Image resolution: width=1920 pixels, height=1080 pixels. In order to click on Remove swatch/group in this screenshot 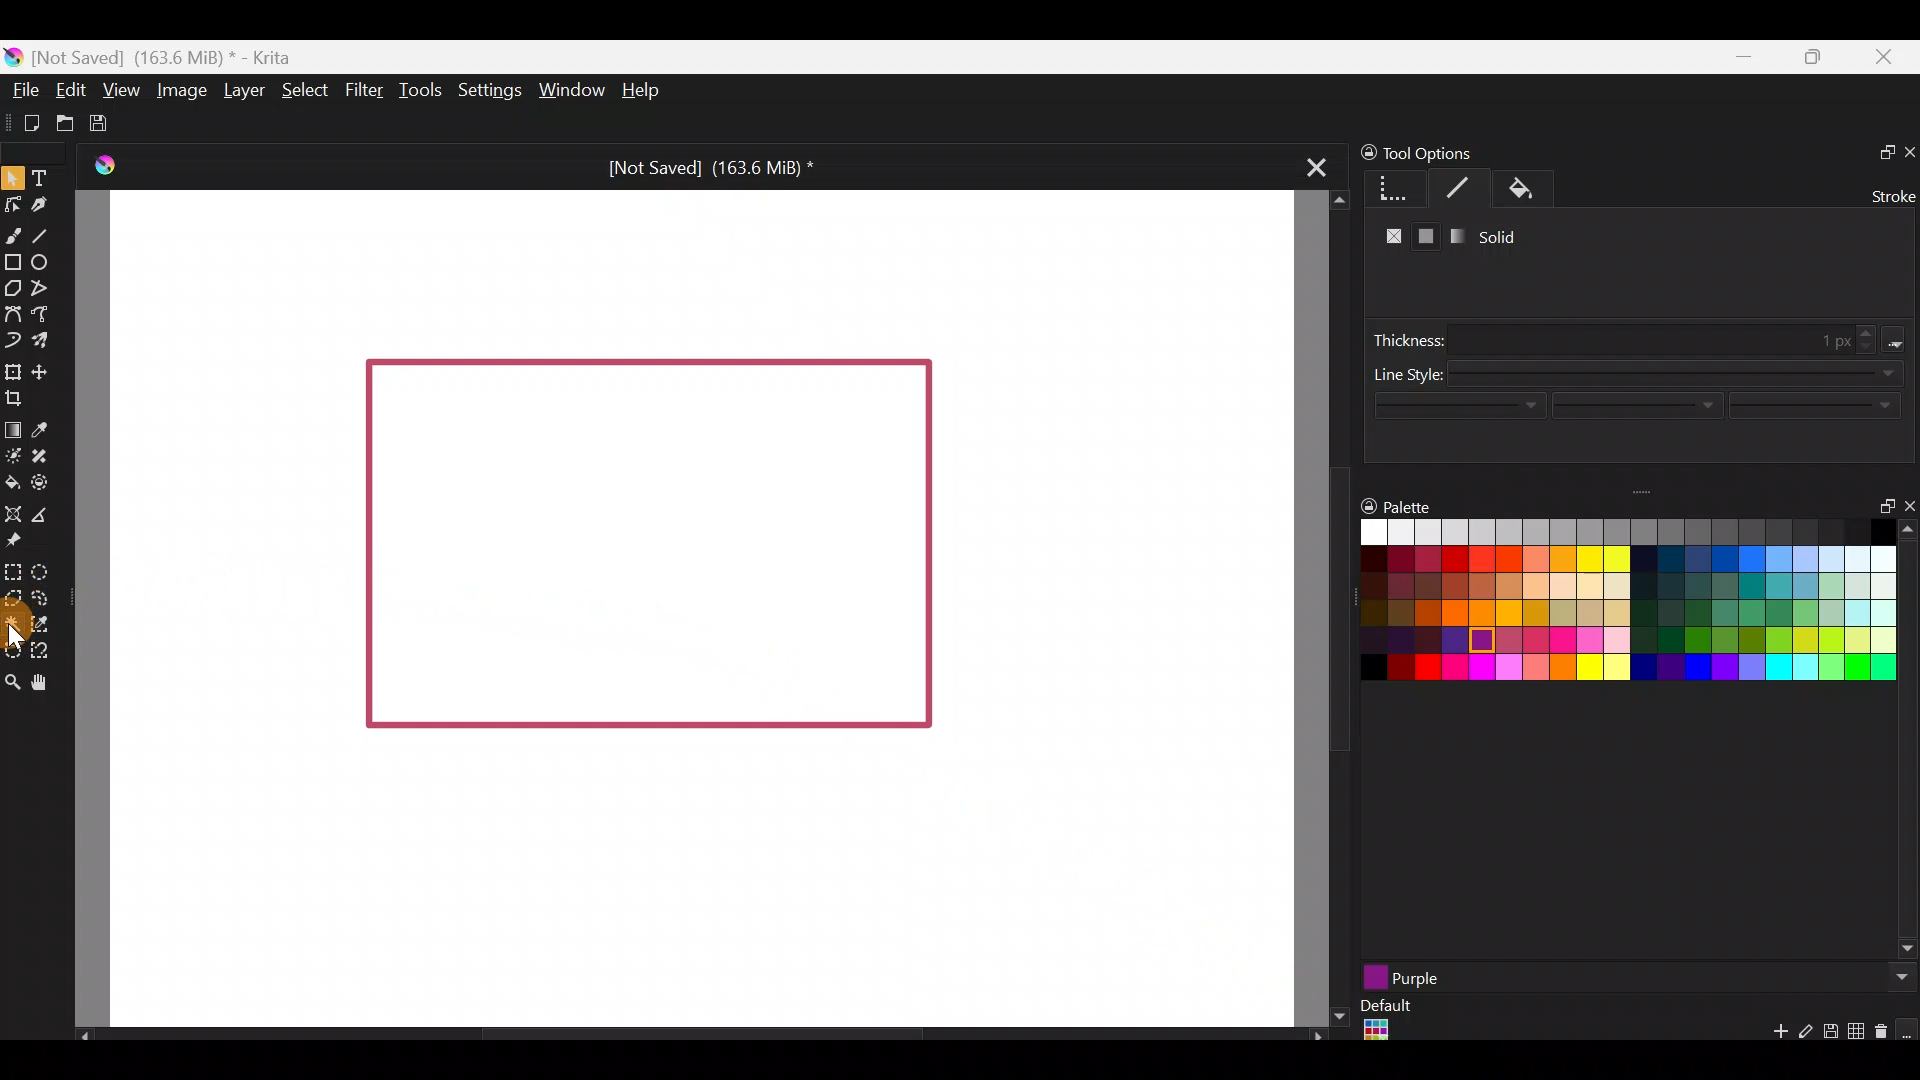, I will do `click(1885, 1038)`.